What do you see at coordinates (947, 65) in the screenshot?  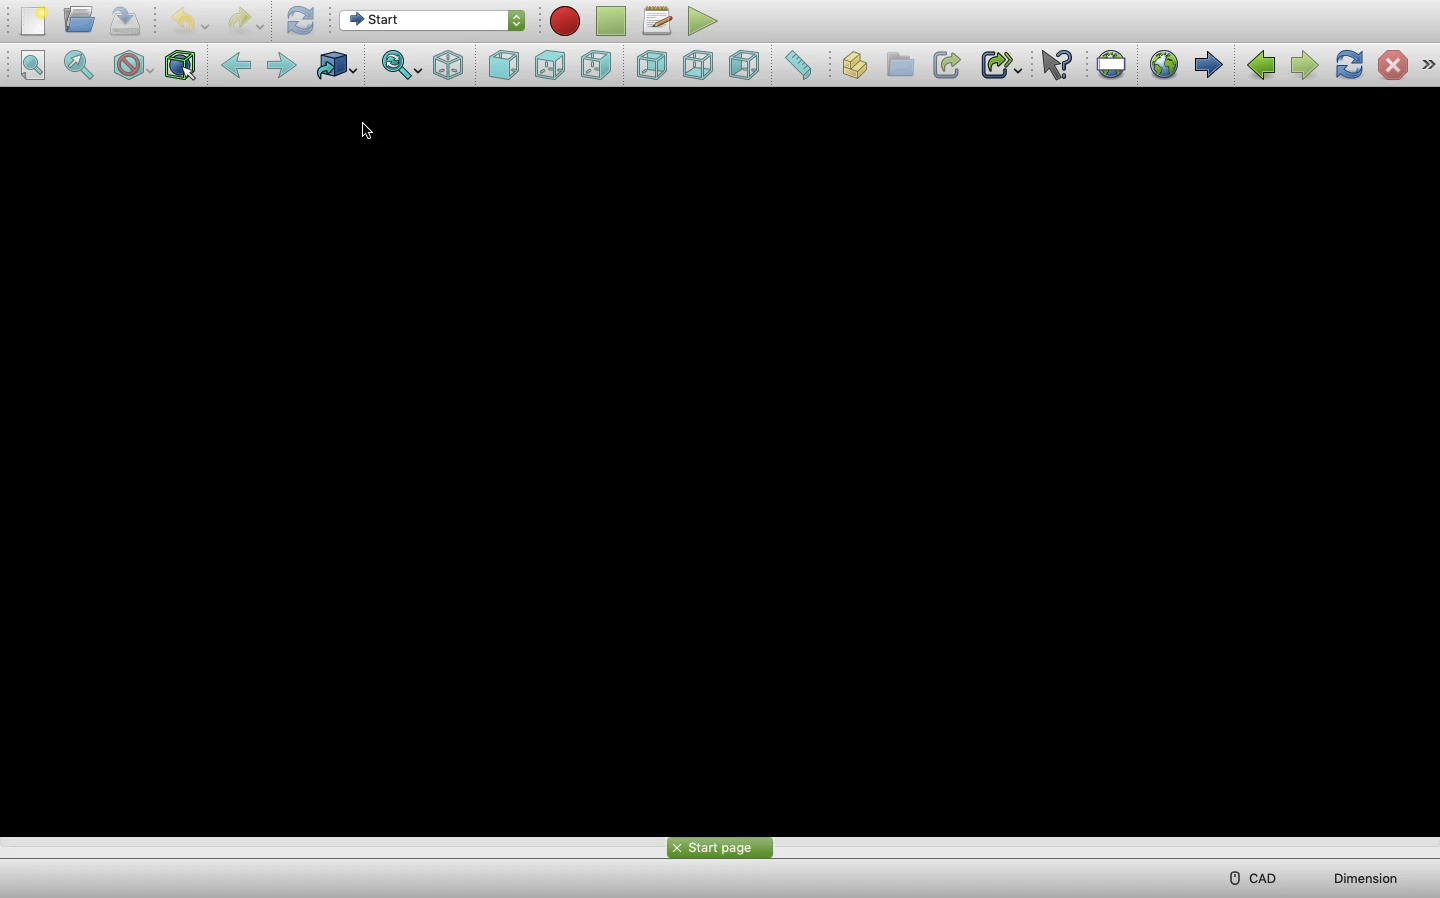 I see `Make Link` at bounding box center [947, 65].